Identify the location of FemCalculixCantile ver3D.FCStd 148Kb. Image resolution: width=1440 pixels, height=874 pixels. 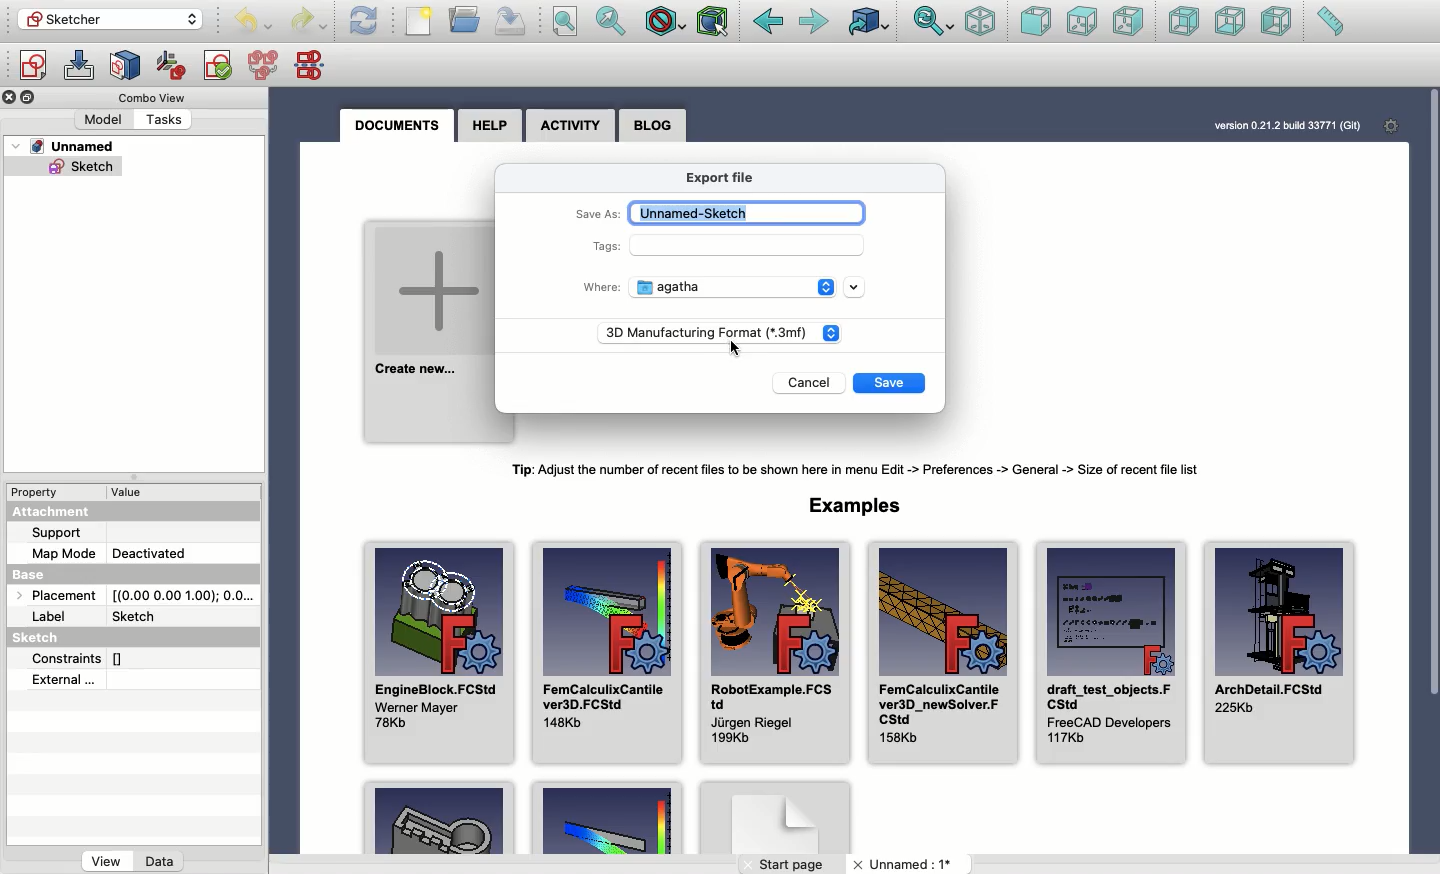
(608, 653).